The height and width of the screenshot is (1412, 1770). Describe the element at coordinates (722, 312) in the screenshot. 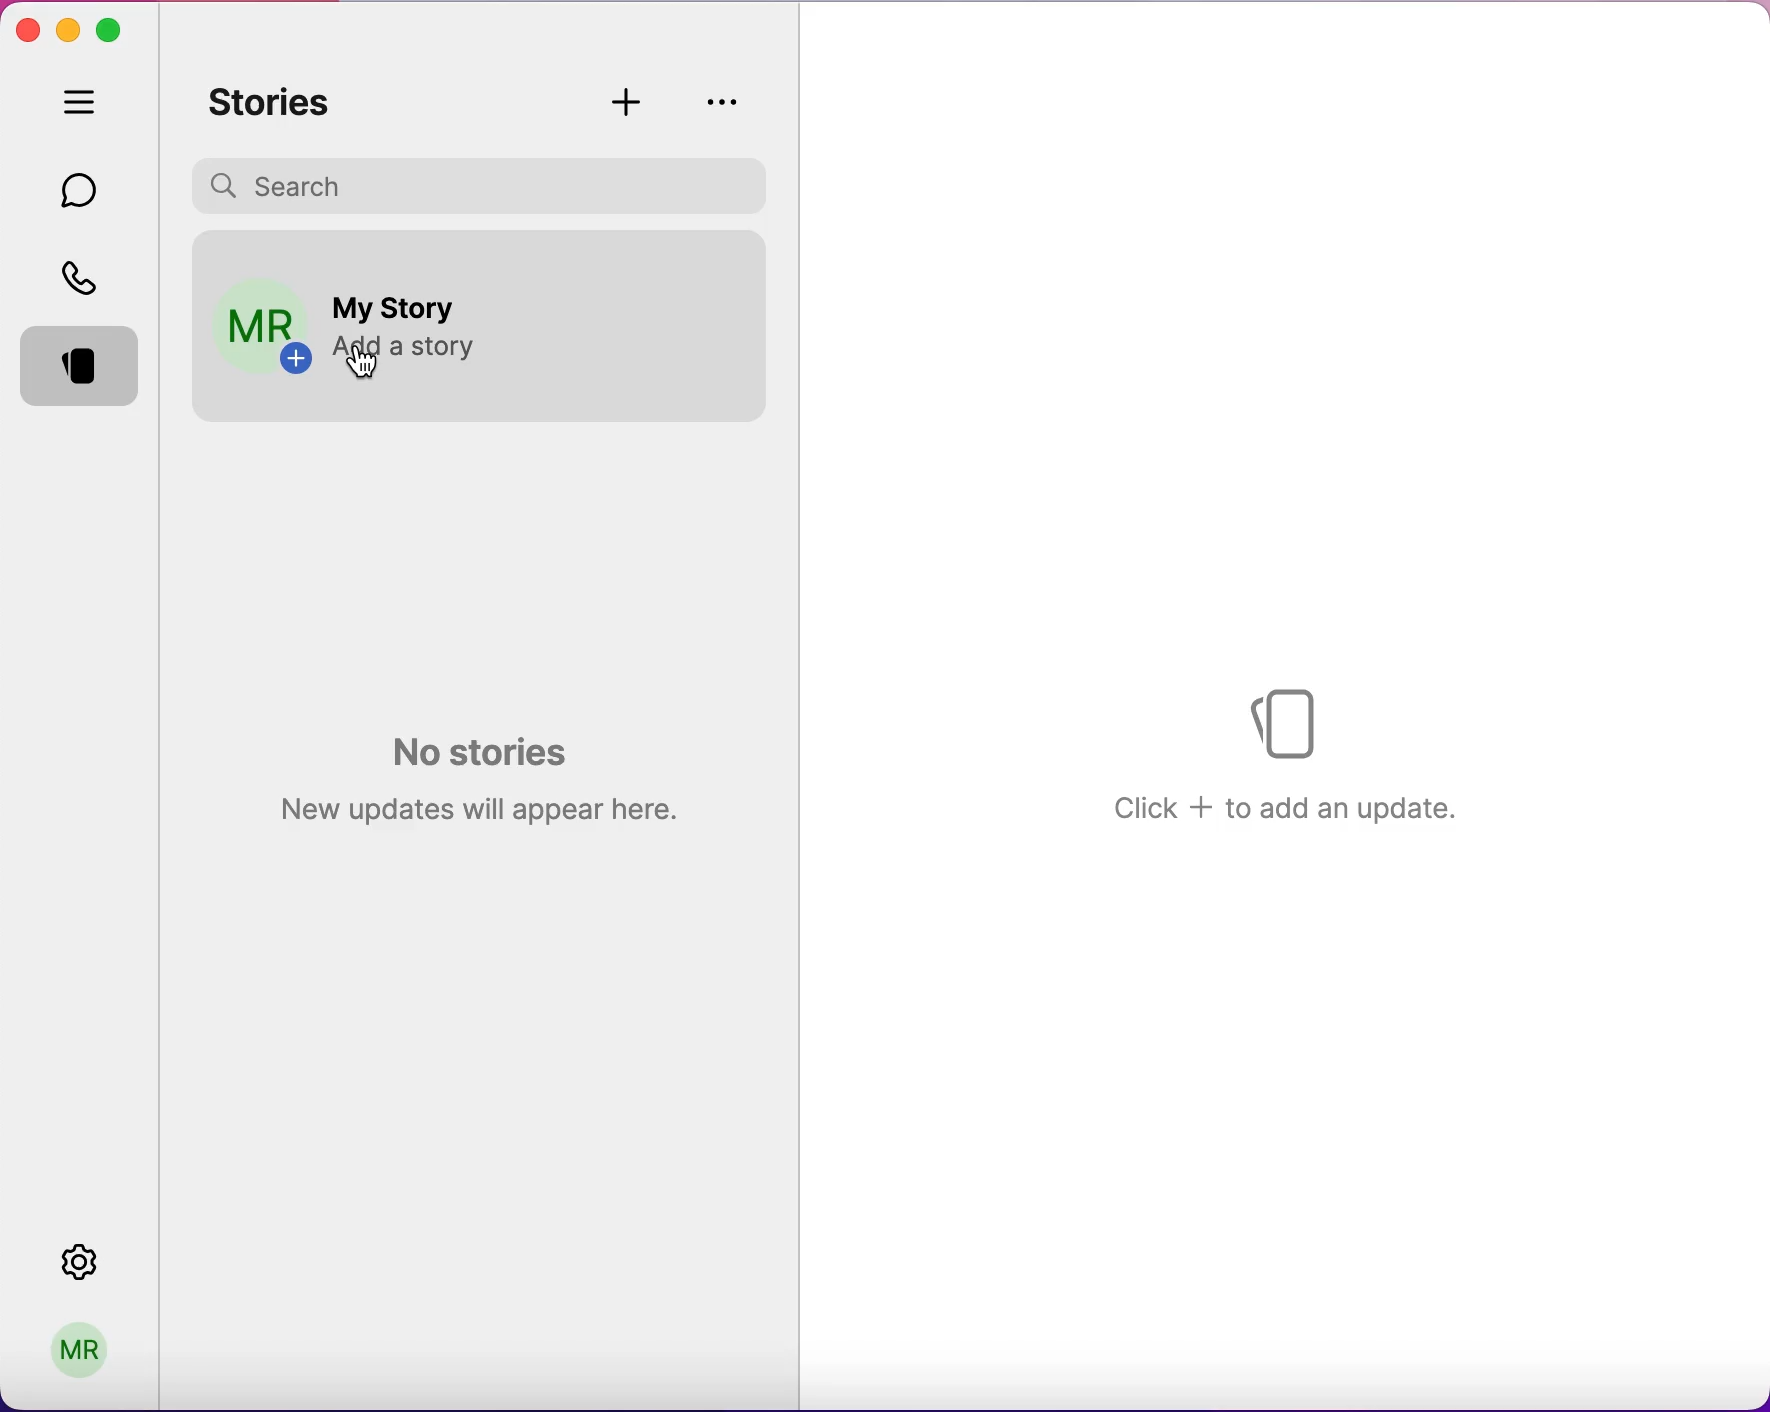

I see `checkbox` at that location.